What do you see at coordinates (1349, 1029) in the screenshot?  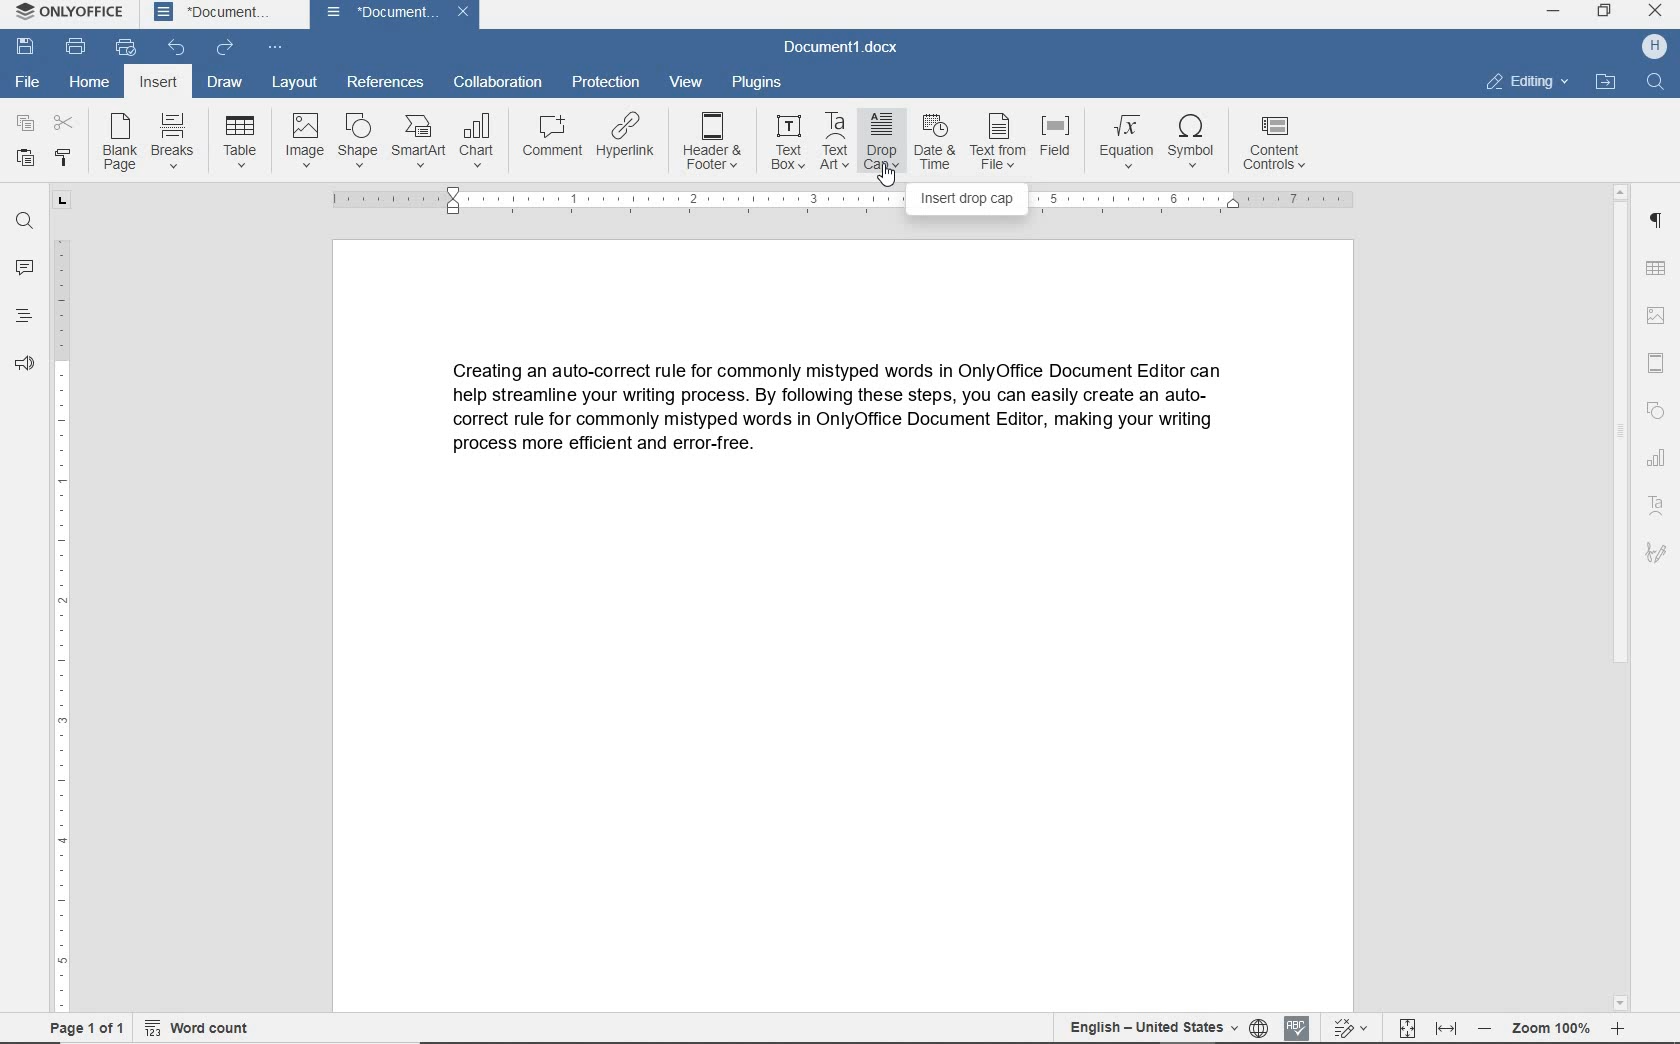 I see `track changes` at bounding box center [1349, 1029].